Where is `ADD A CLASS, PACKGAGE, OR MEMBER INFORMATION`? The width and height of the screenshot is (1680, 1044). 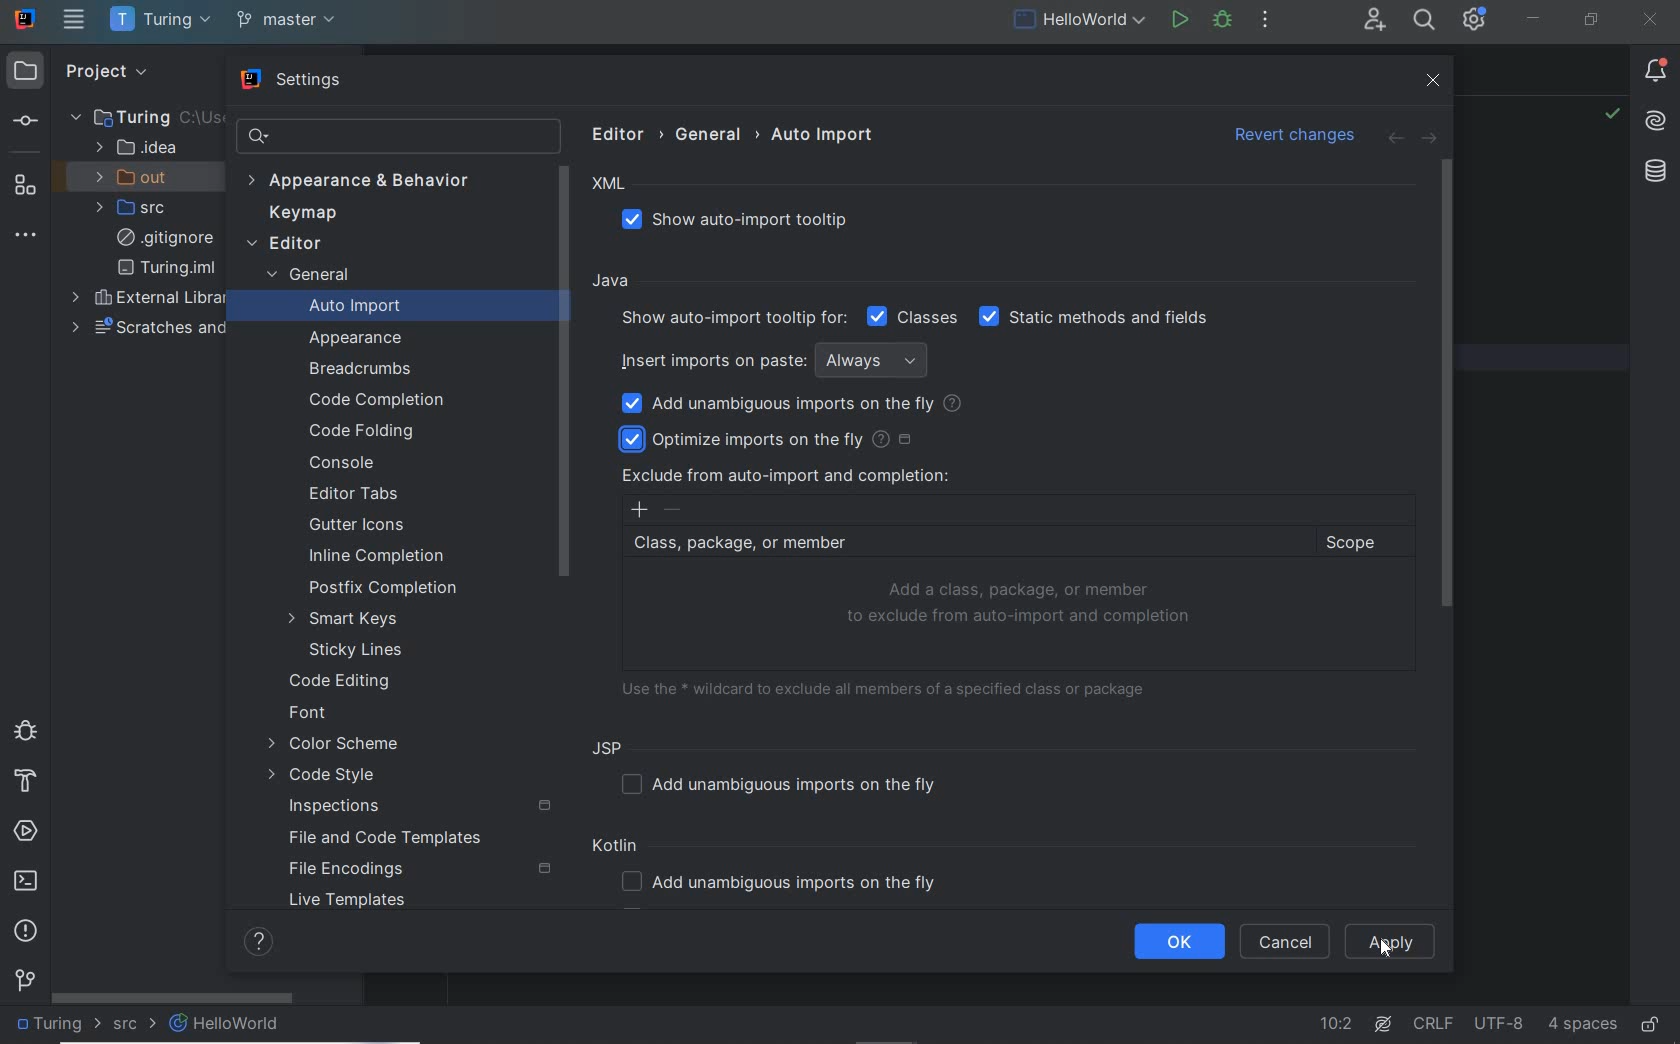 ADD A CLASS, PACKGAGE, OR MEMBER INFORMATION is located at coordinates (1022, 604).